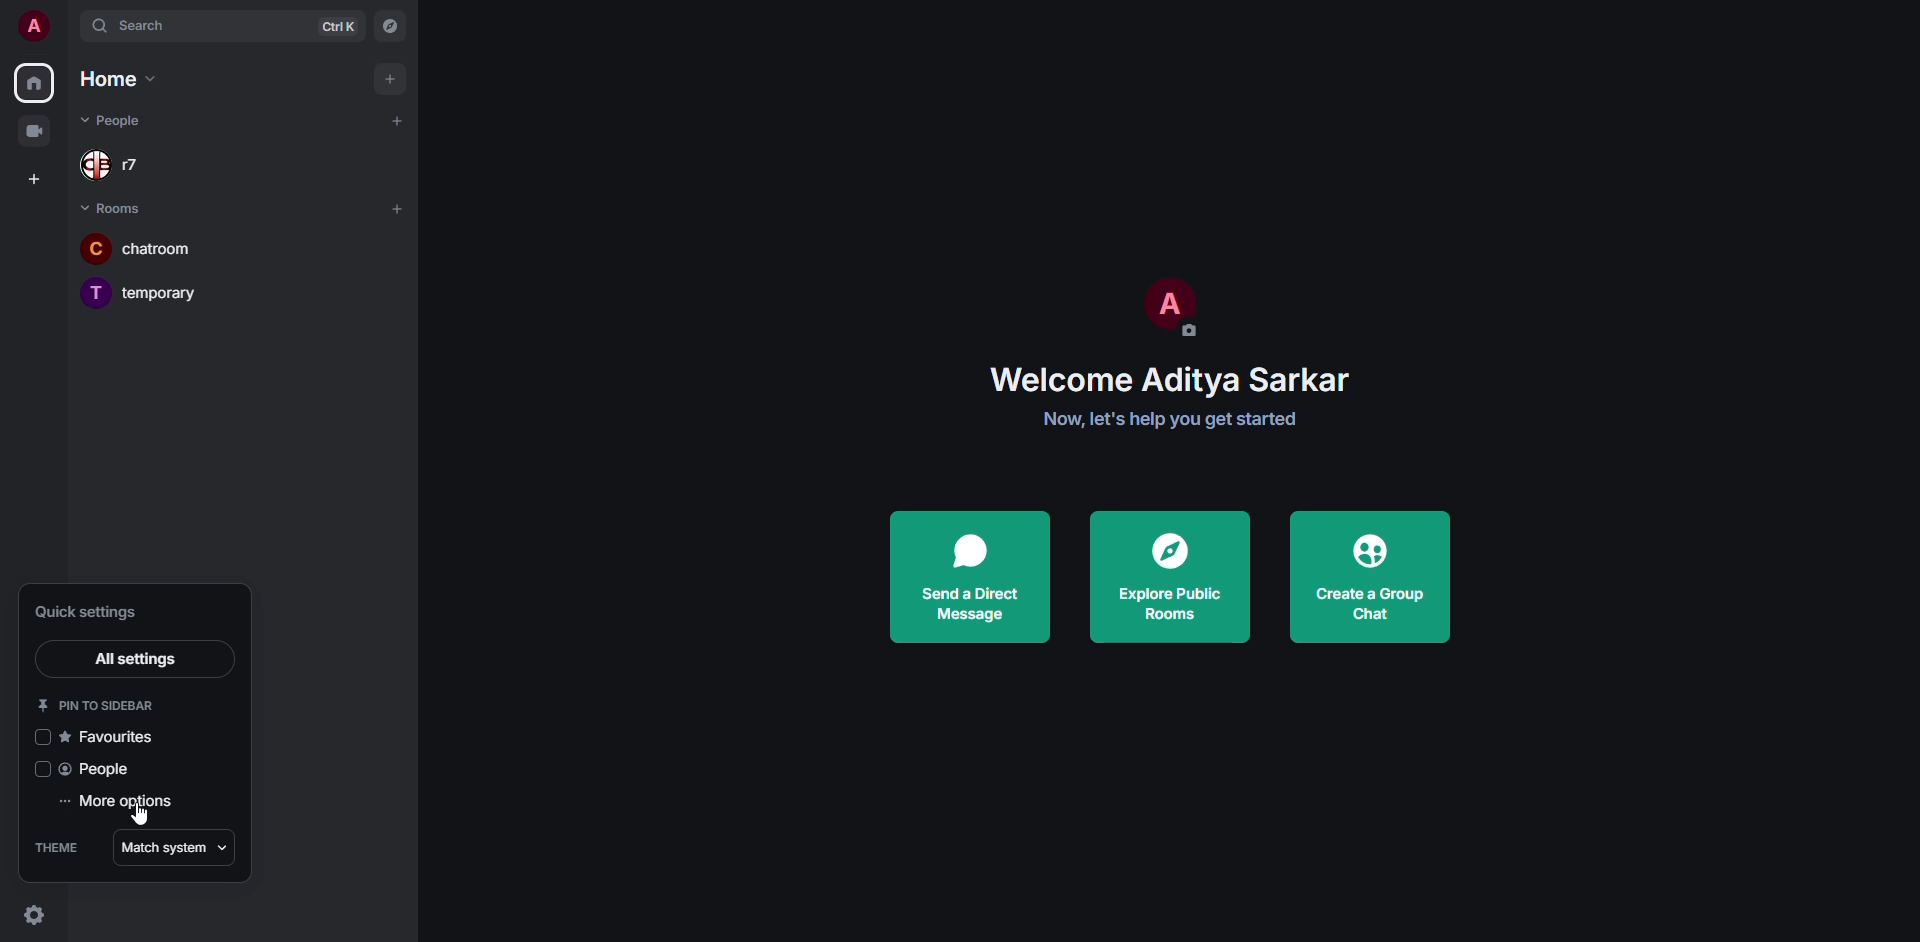  What do you see at coordinates (114, 737) in the screenshot?
I see `favorites` at bounding box center [114, 737].